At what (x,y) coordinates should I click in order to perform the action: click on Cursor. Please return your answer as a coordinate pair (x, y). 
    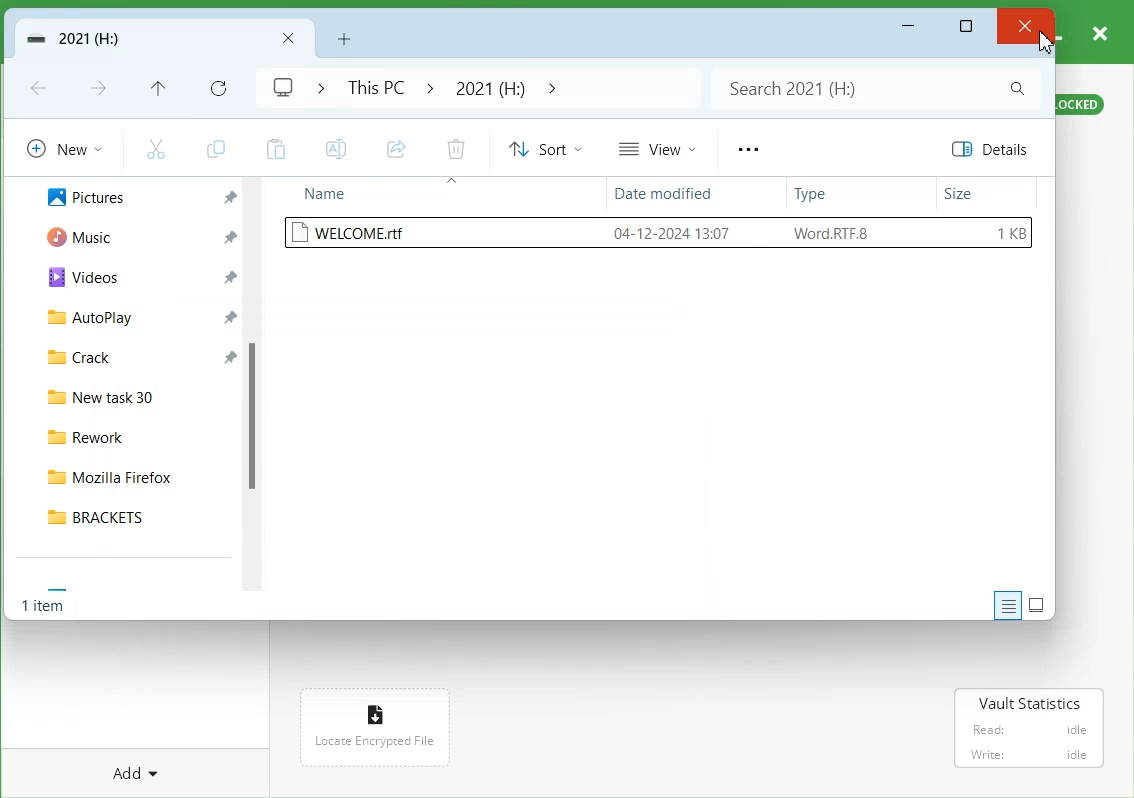
    Looking at the image, I should click on (1046, 42).